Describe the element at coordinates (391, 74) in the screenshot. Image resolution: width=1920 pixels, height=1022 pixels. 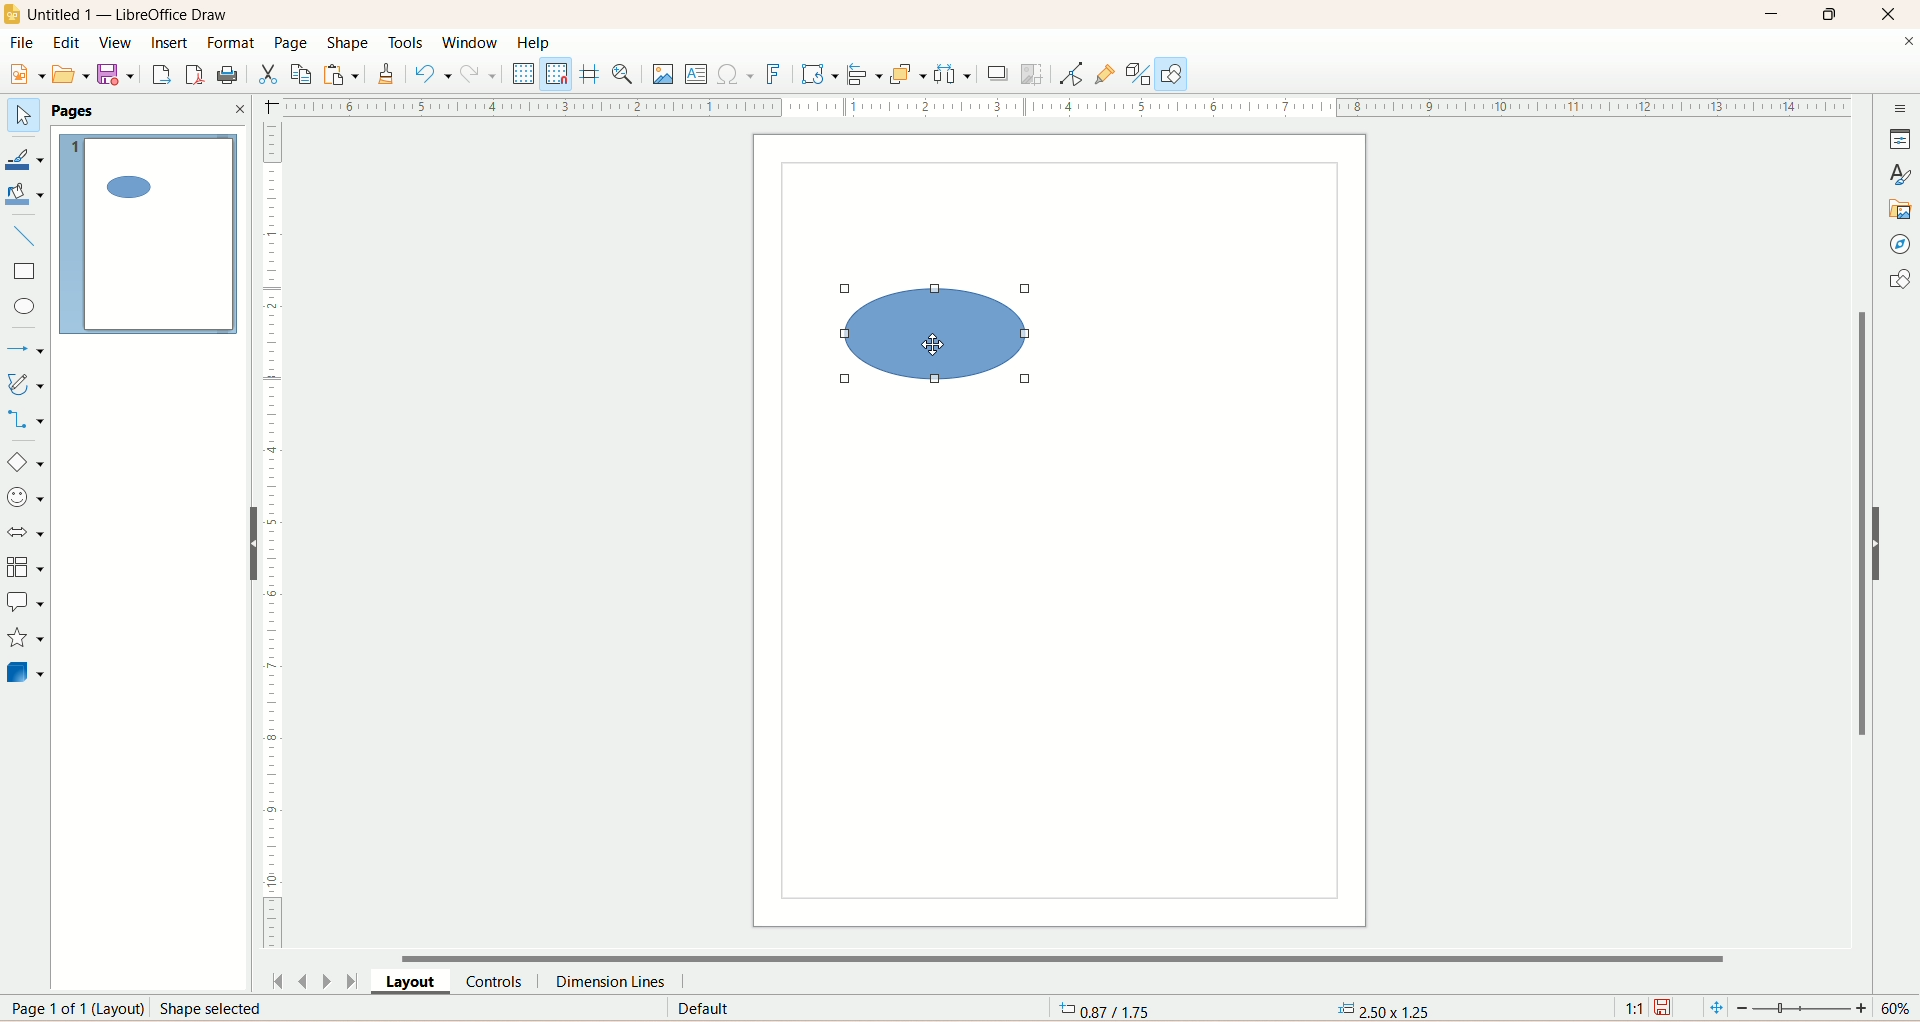
I see `clone formatting` at that location.